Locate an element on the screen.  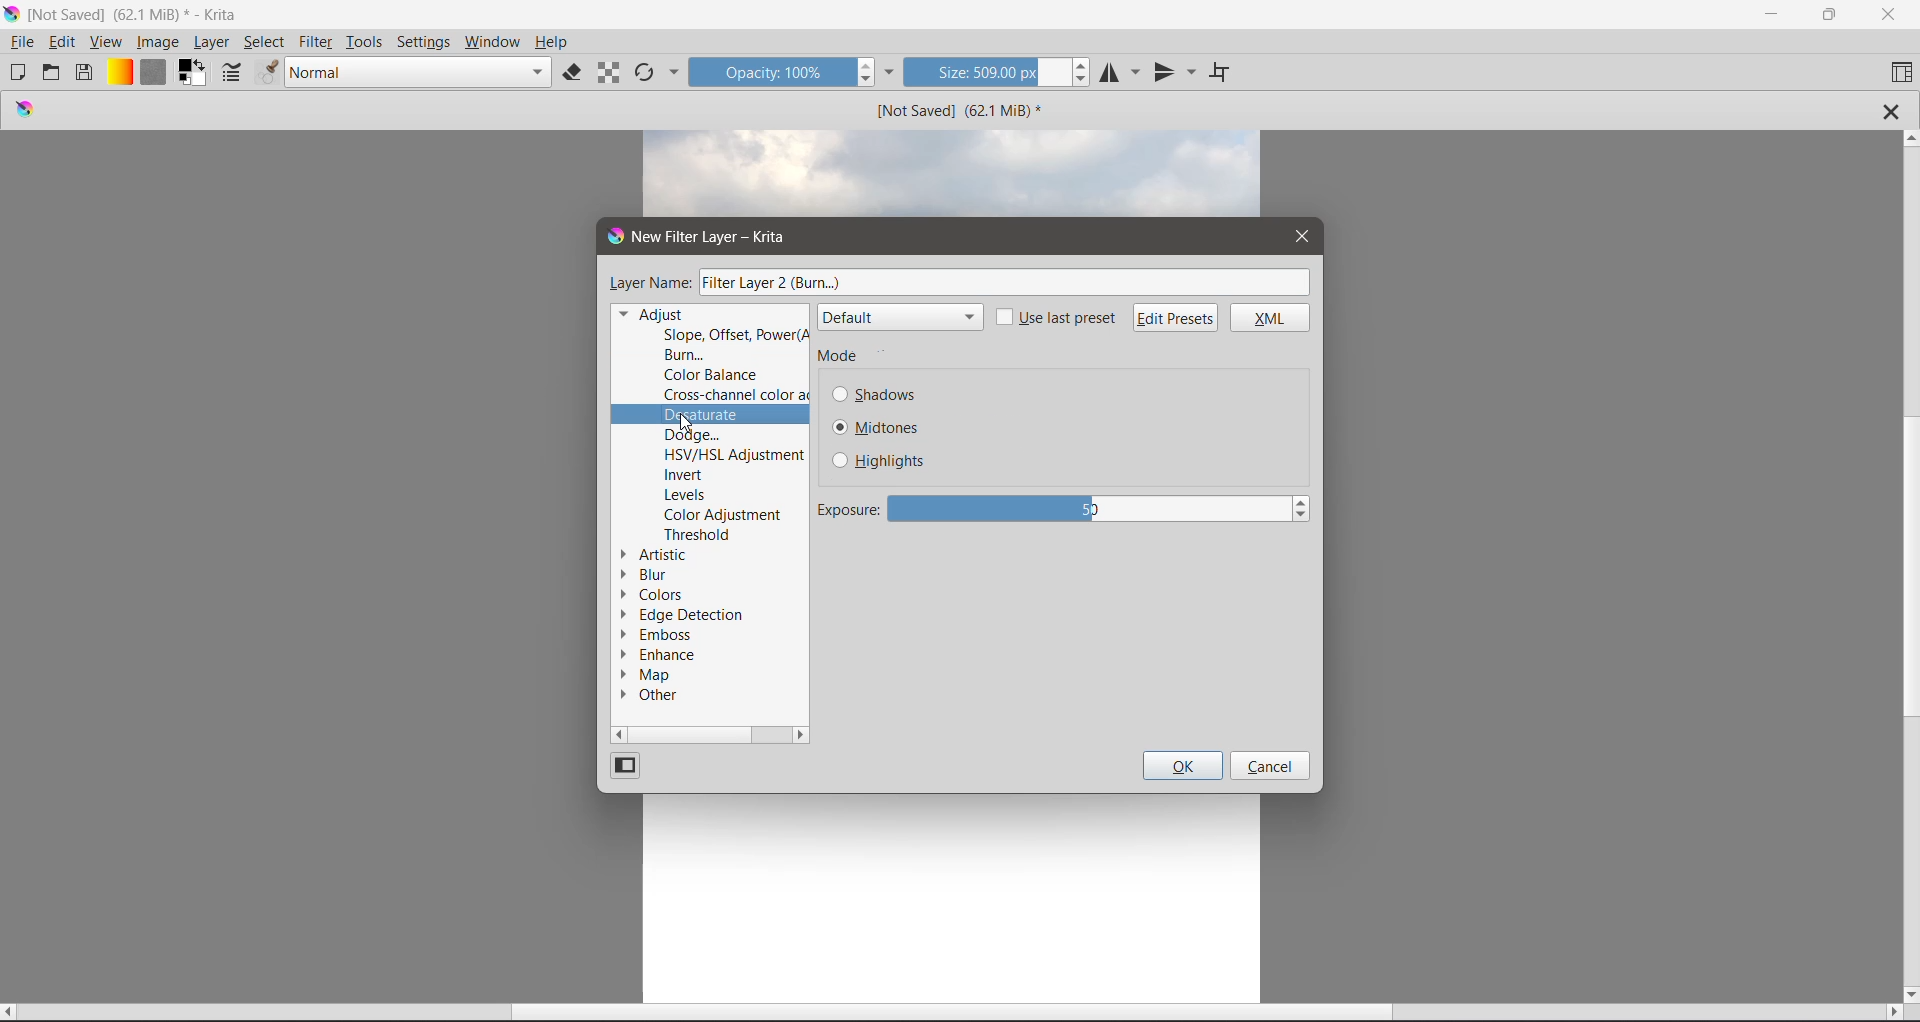
Fill Gradients is located at coordinates (121, 72).